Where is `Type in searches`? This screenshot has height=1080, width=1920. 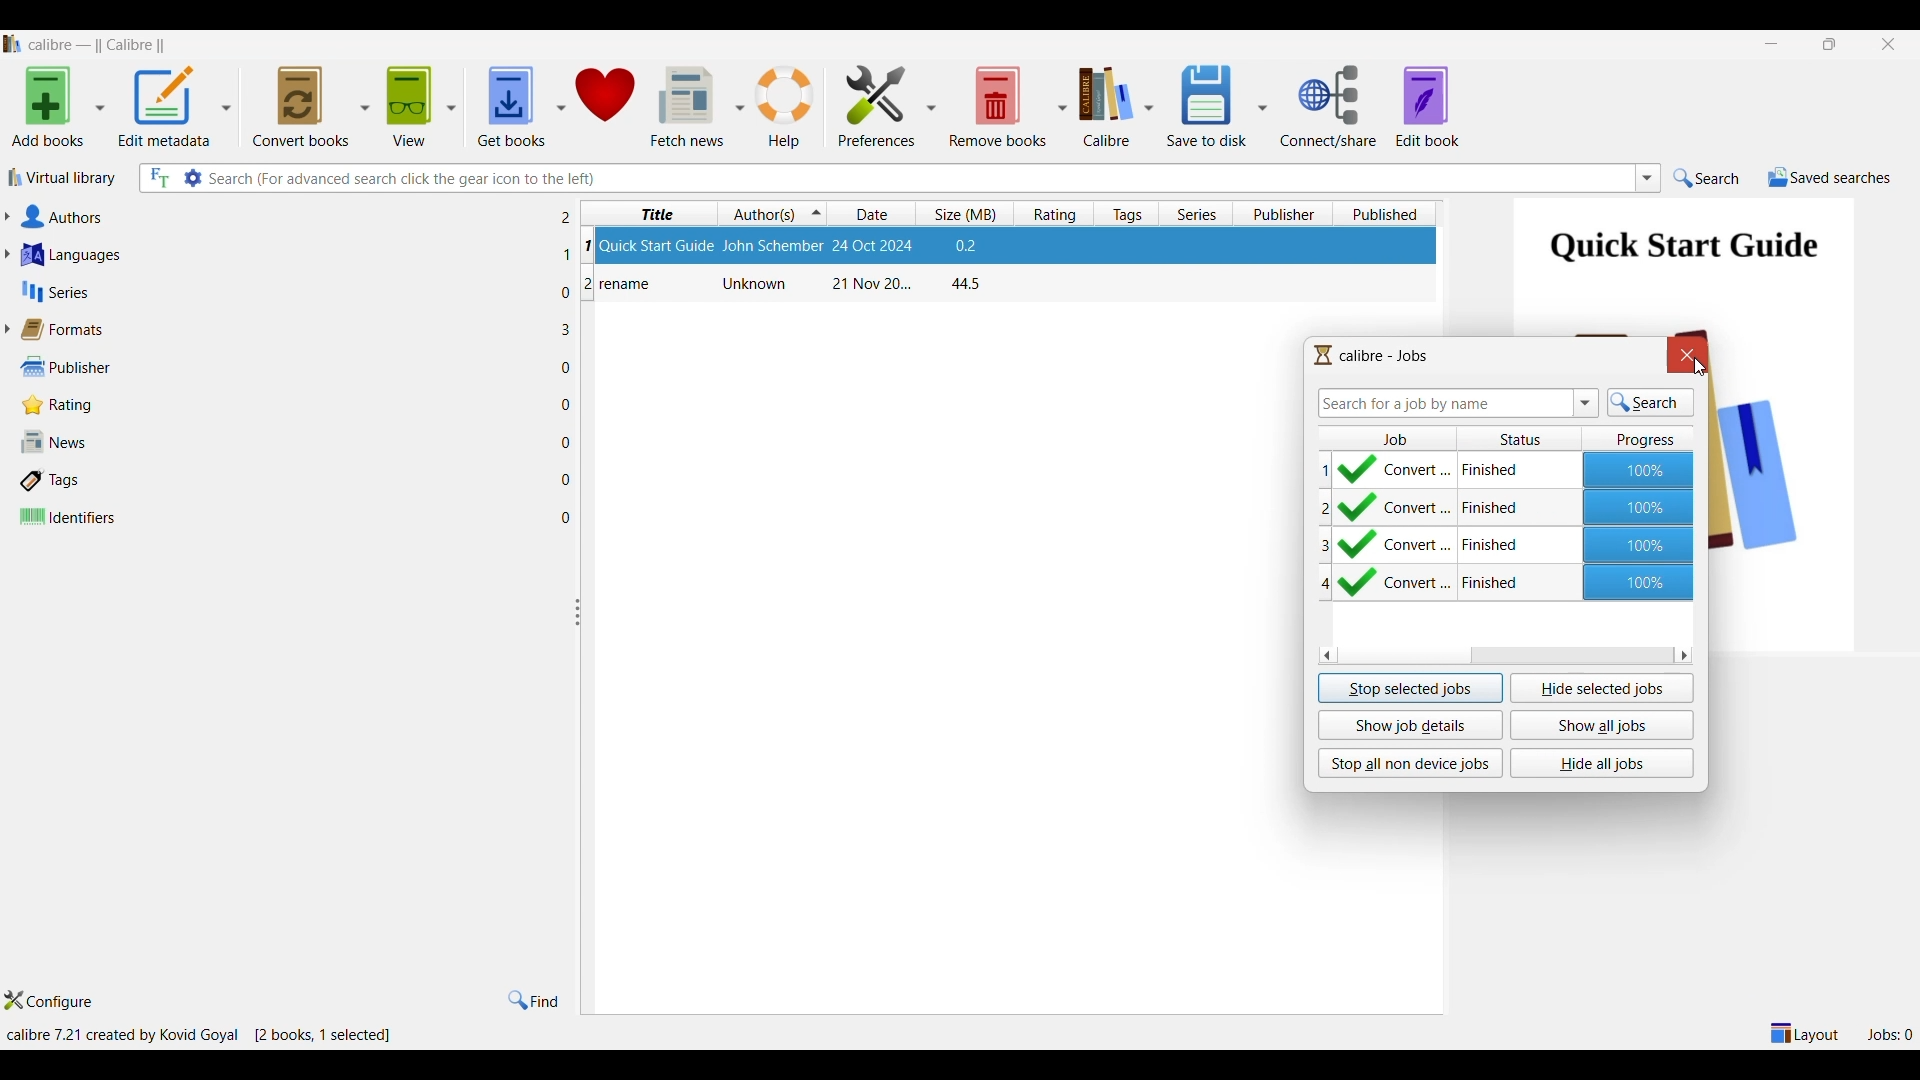 Type in searches is located at coordinates (918, 179).